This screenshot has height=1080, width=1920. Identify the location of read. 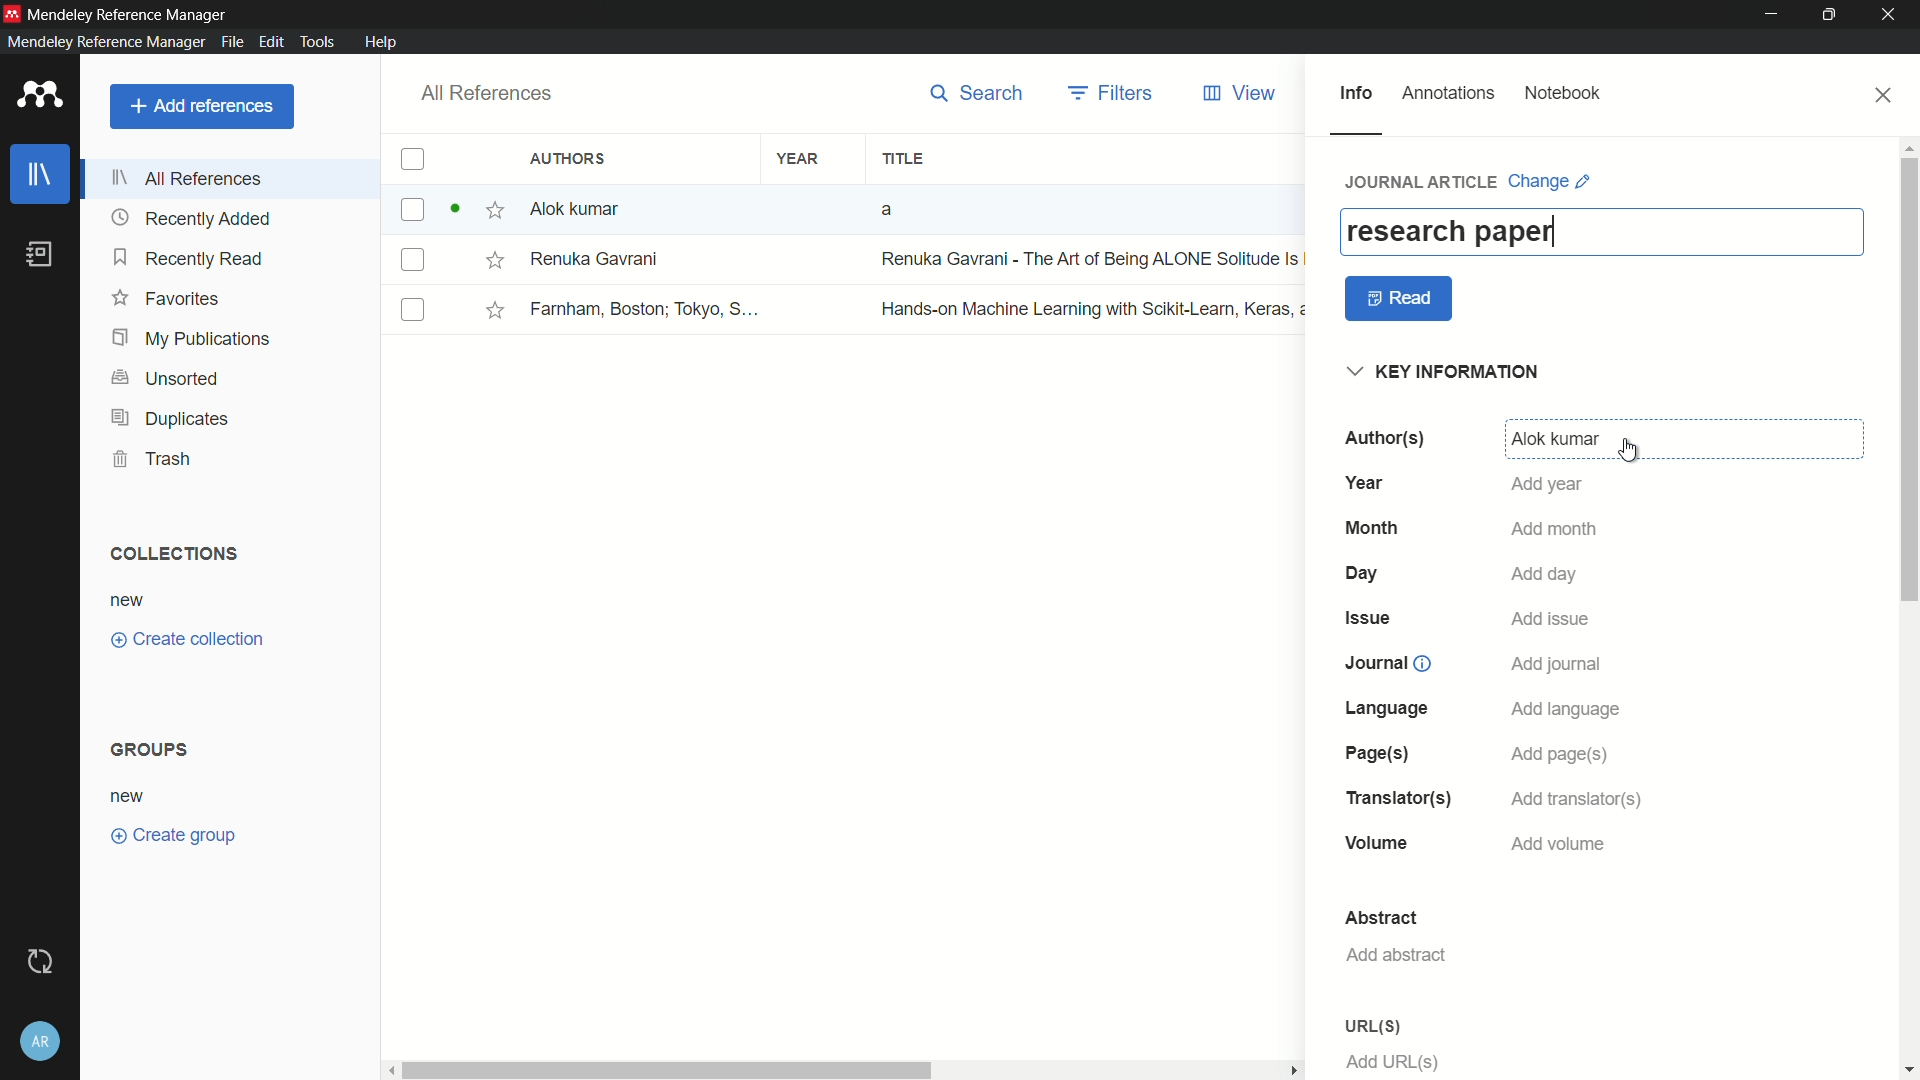
(1400, 299).